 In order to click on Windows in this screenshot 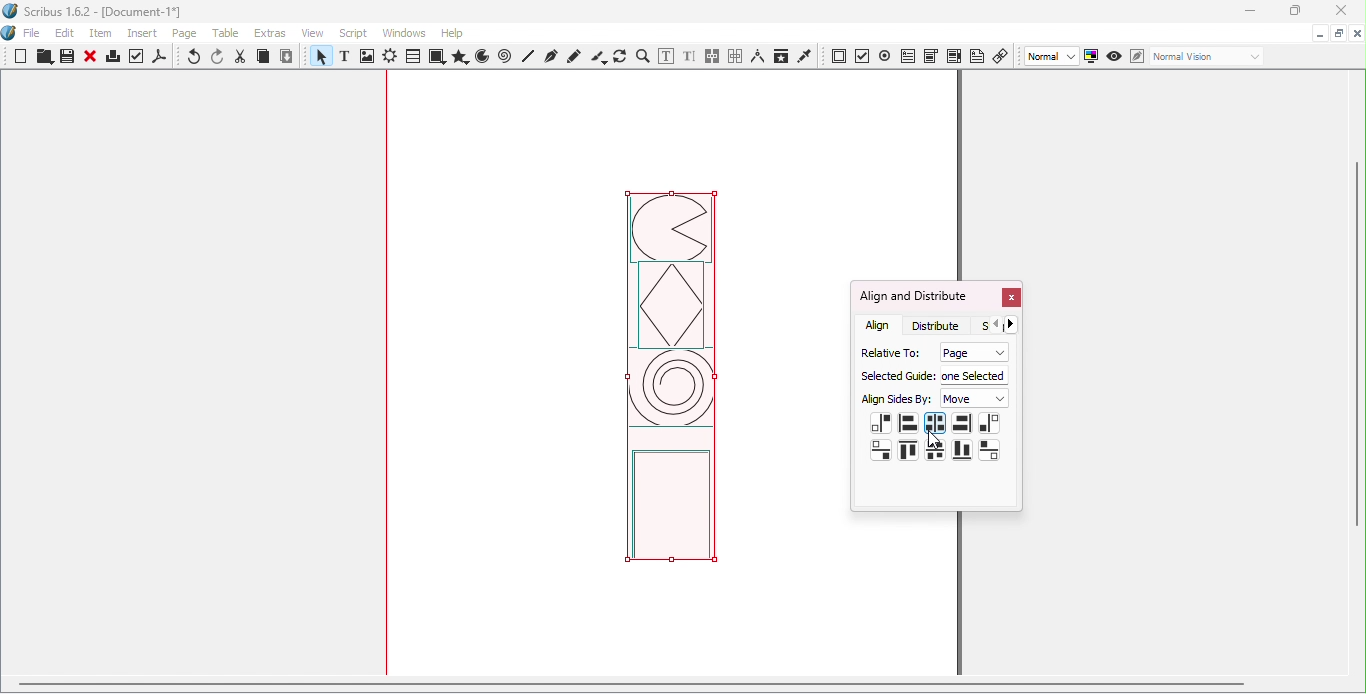, I will do `click(404, 33)`.